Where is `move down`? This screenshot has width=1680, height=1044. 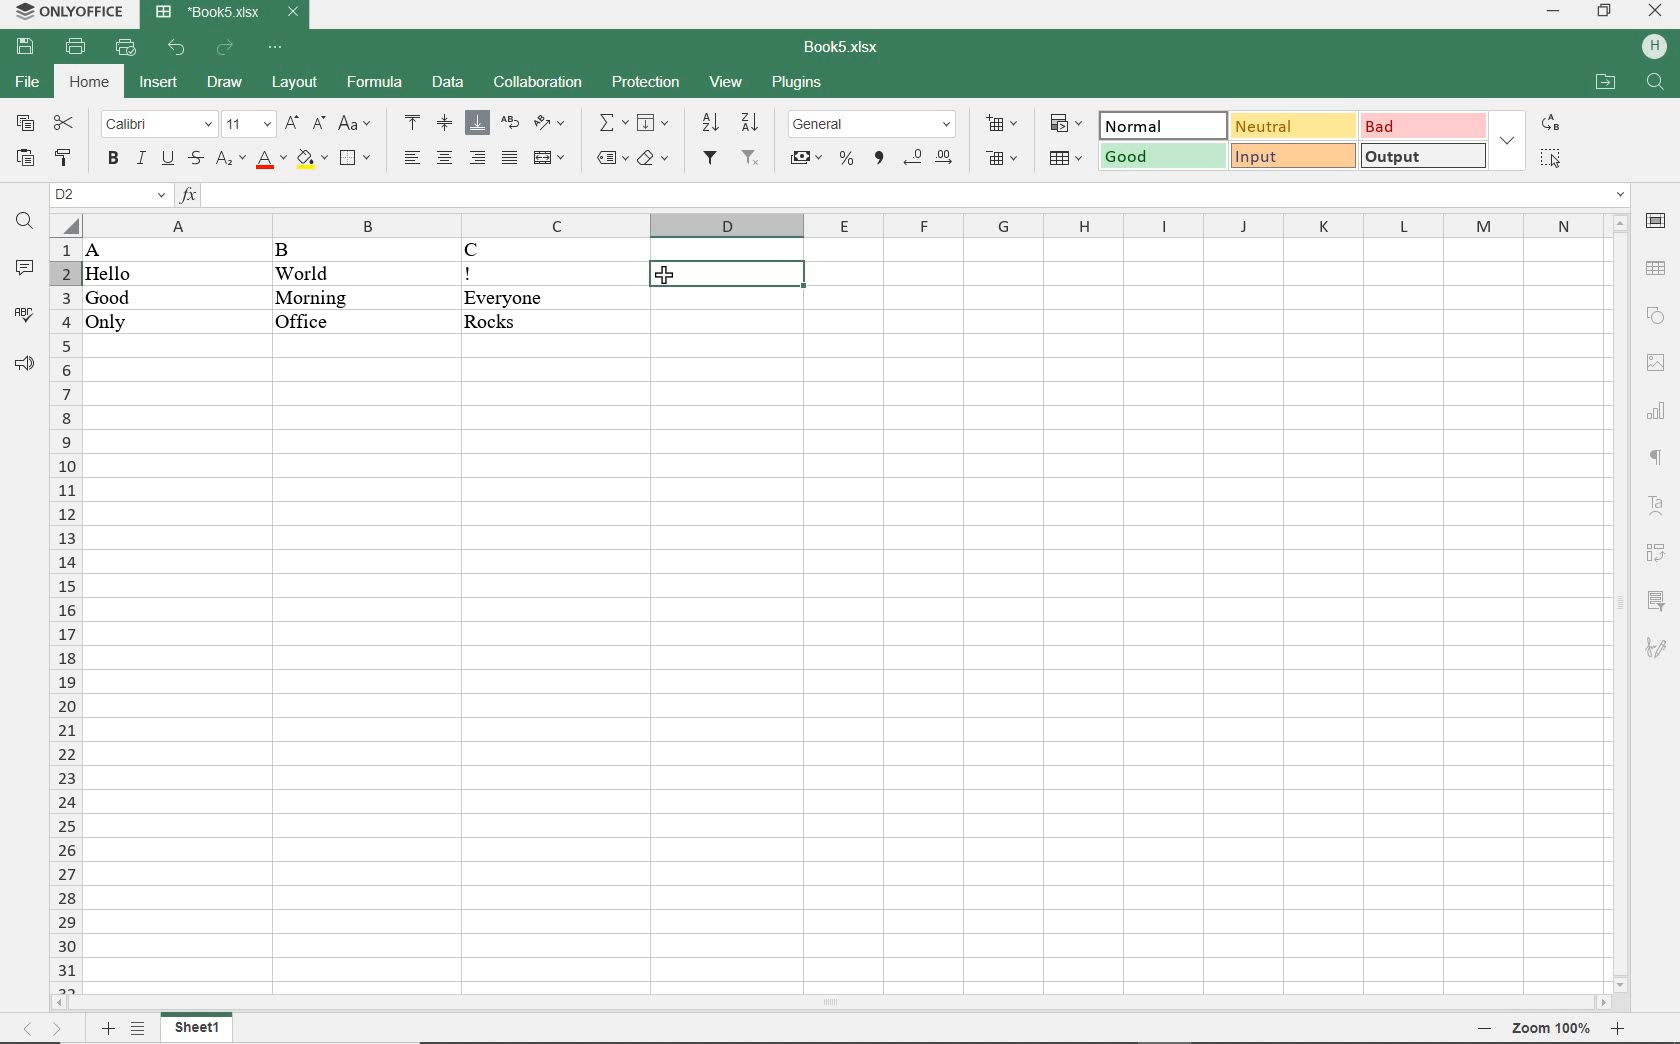
move down is located at coordinates (1619, 983).